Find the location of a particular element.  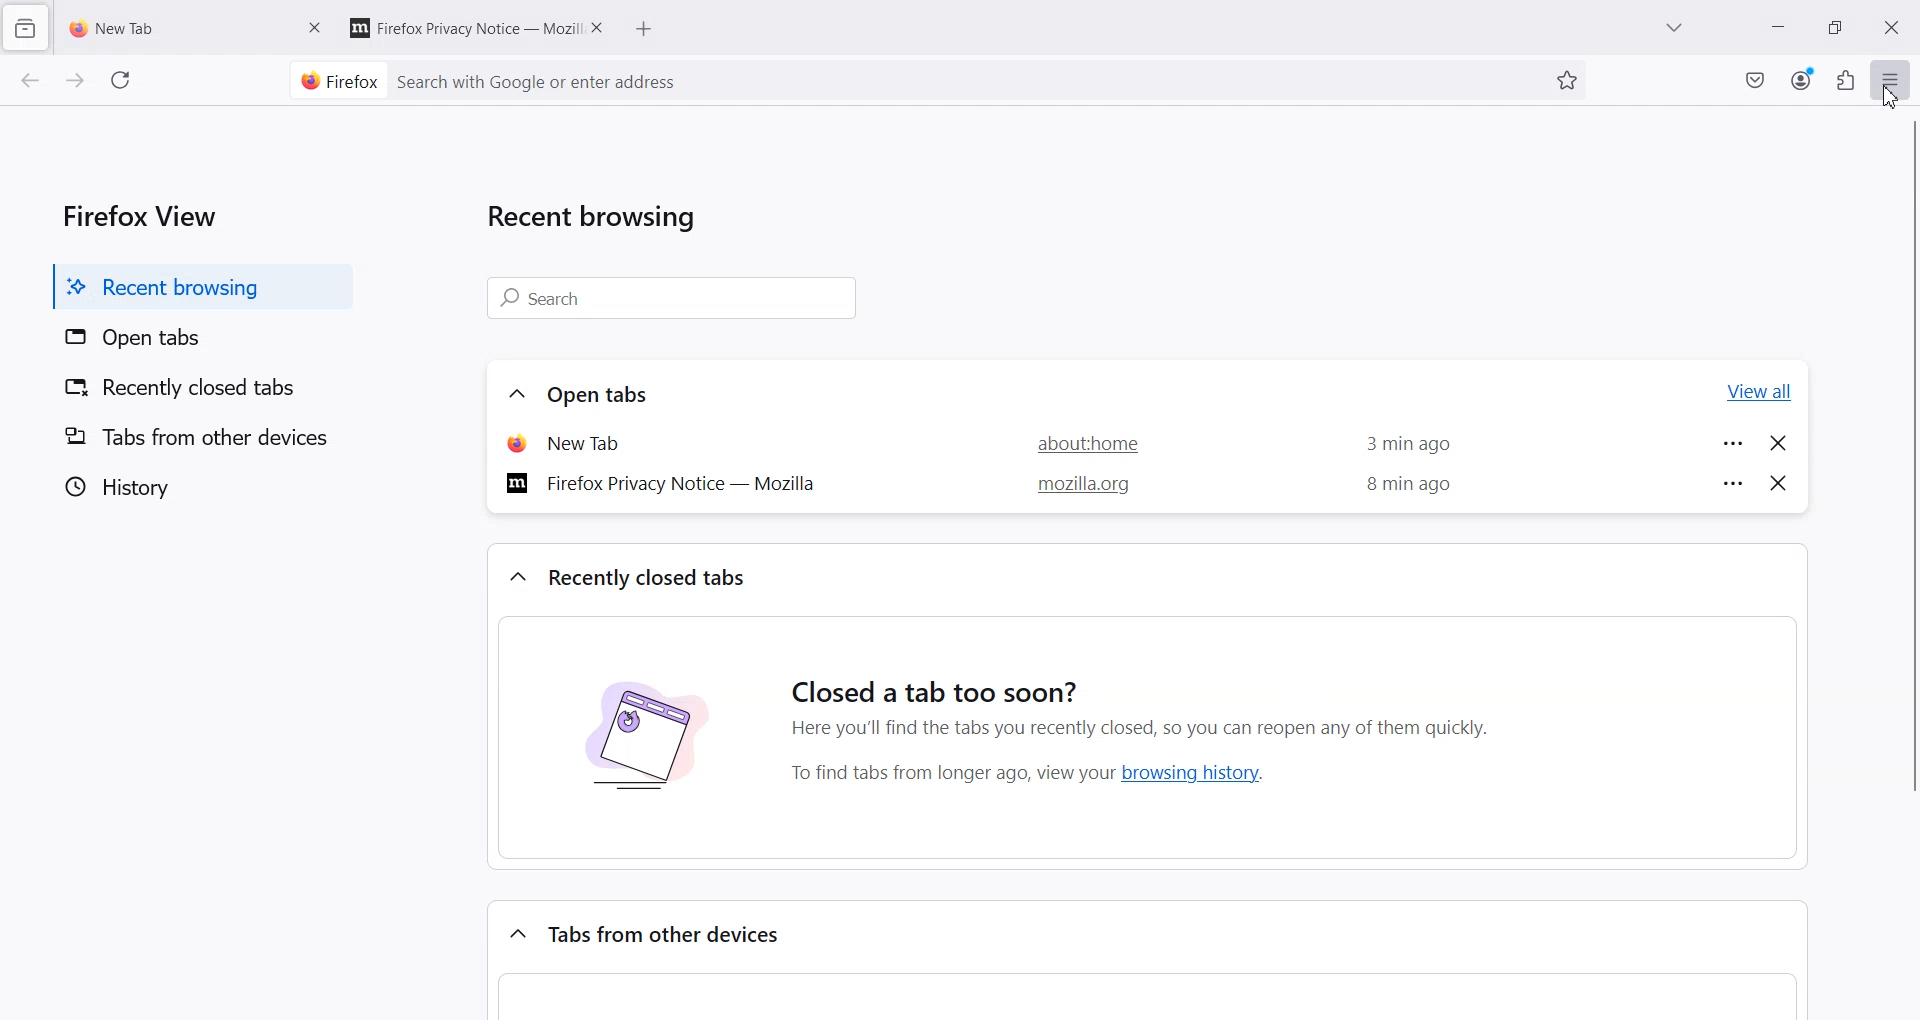

Close tab is located at coordinates (1780, 480).